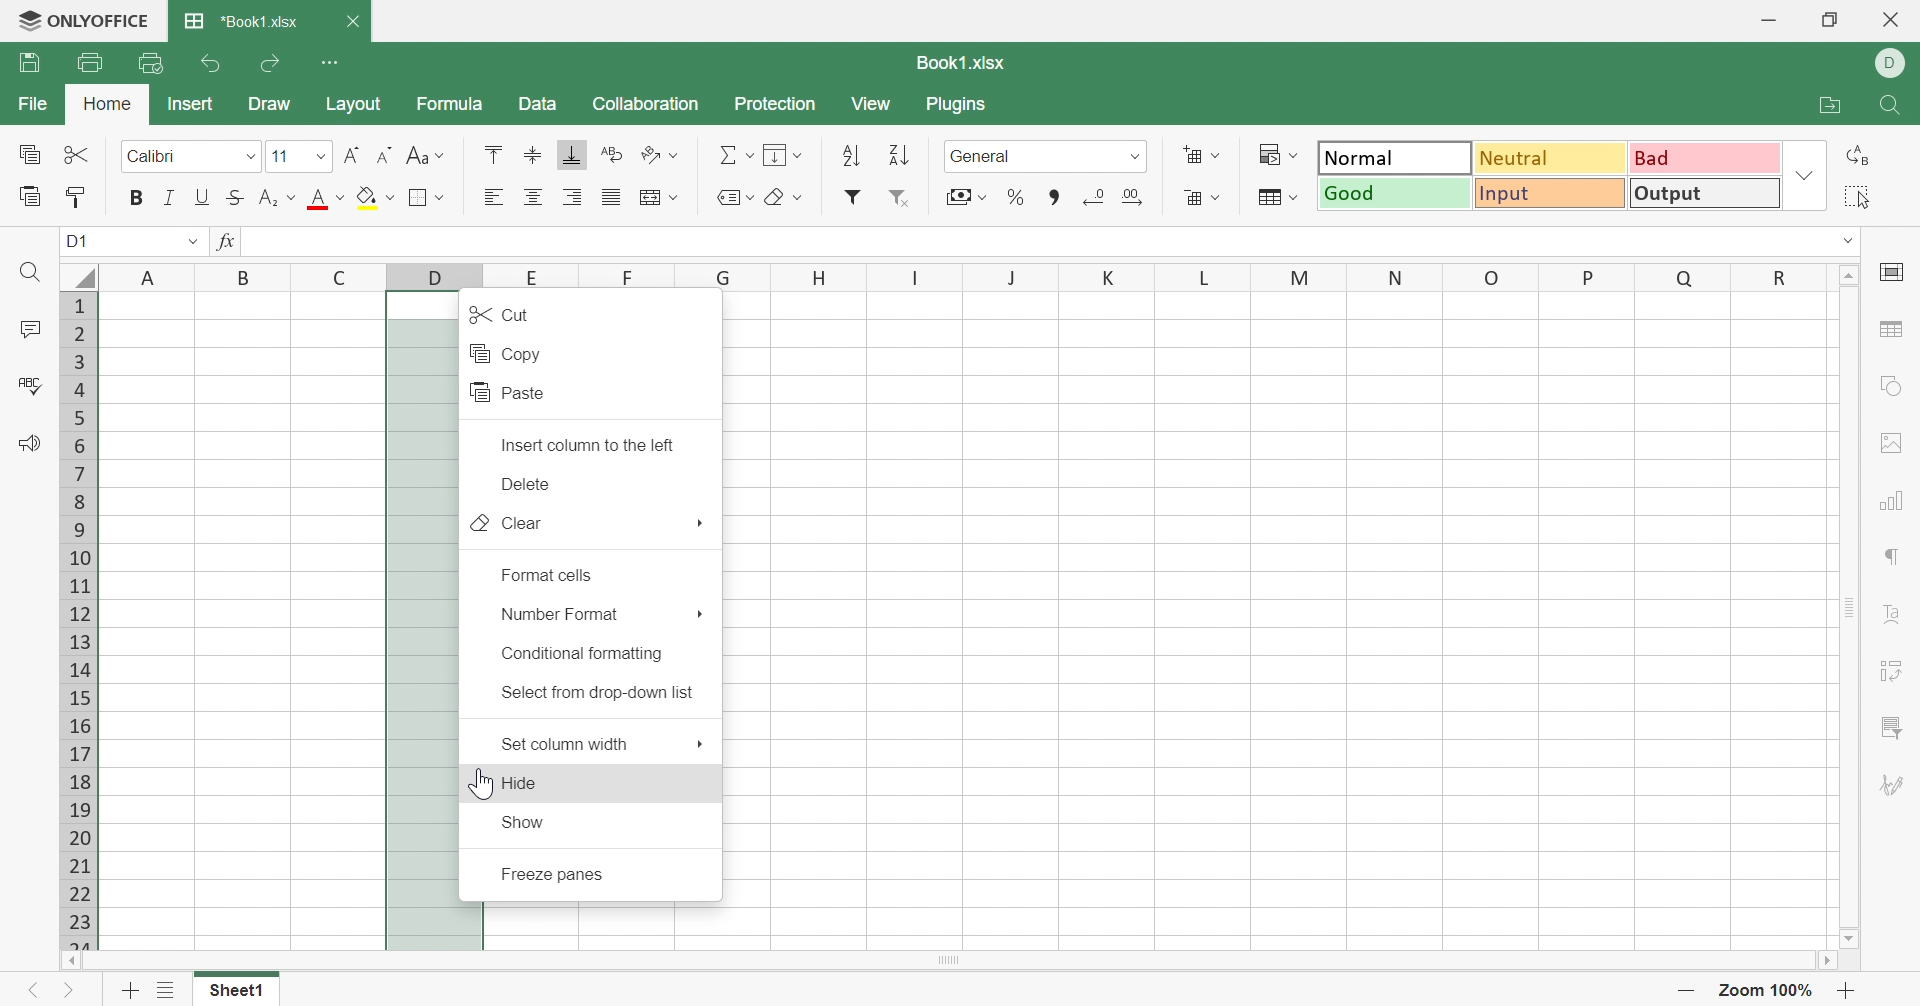  Describe the element at coordinates (1894, 105) in the screenshot. I see `Find` at that location.